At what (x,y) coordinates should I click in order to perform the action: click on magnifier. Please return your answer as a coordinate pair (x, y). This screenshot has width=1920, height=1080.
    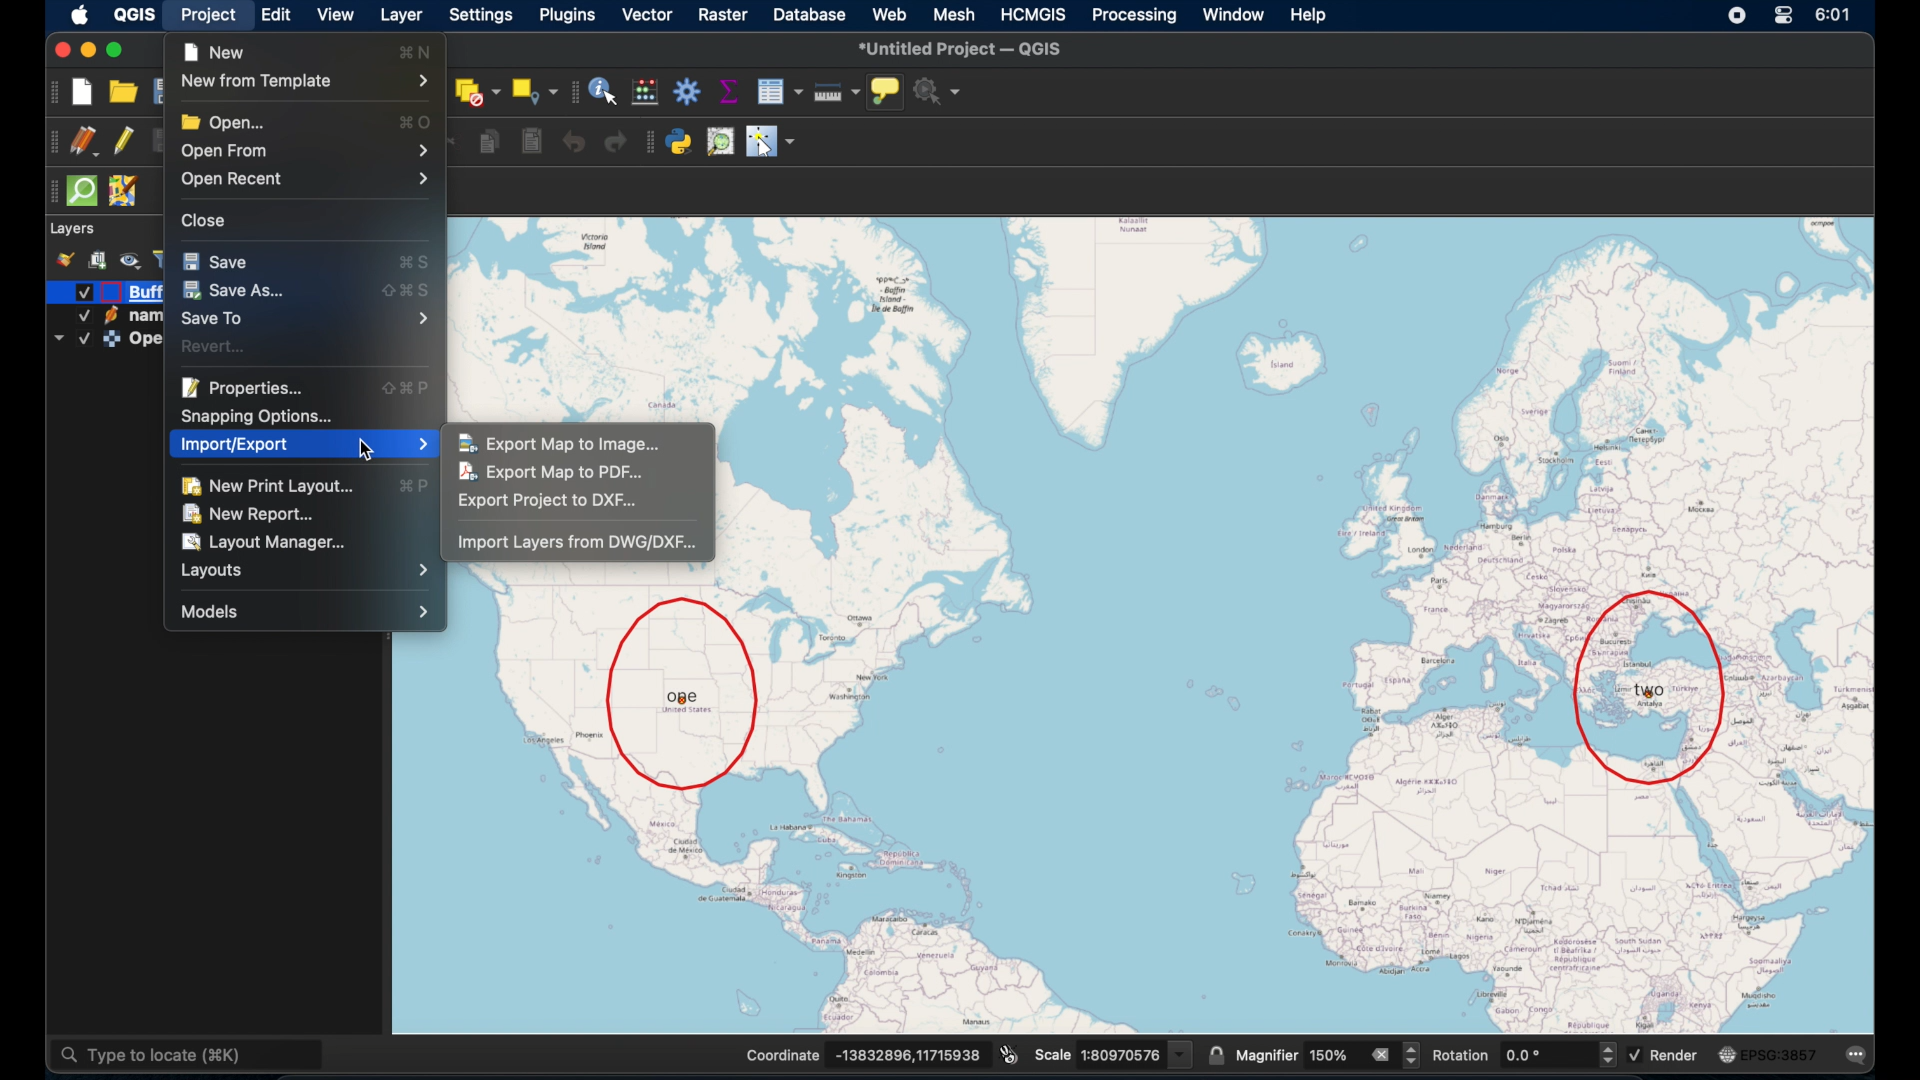
    Looking at the image, I should click on (1268, 1056).